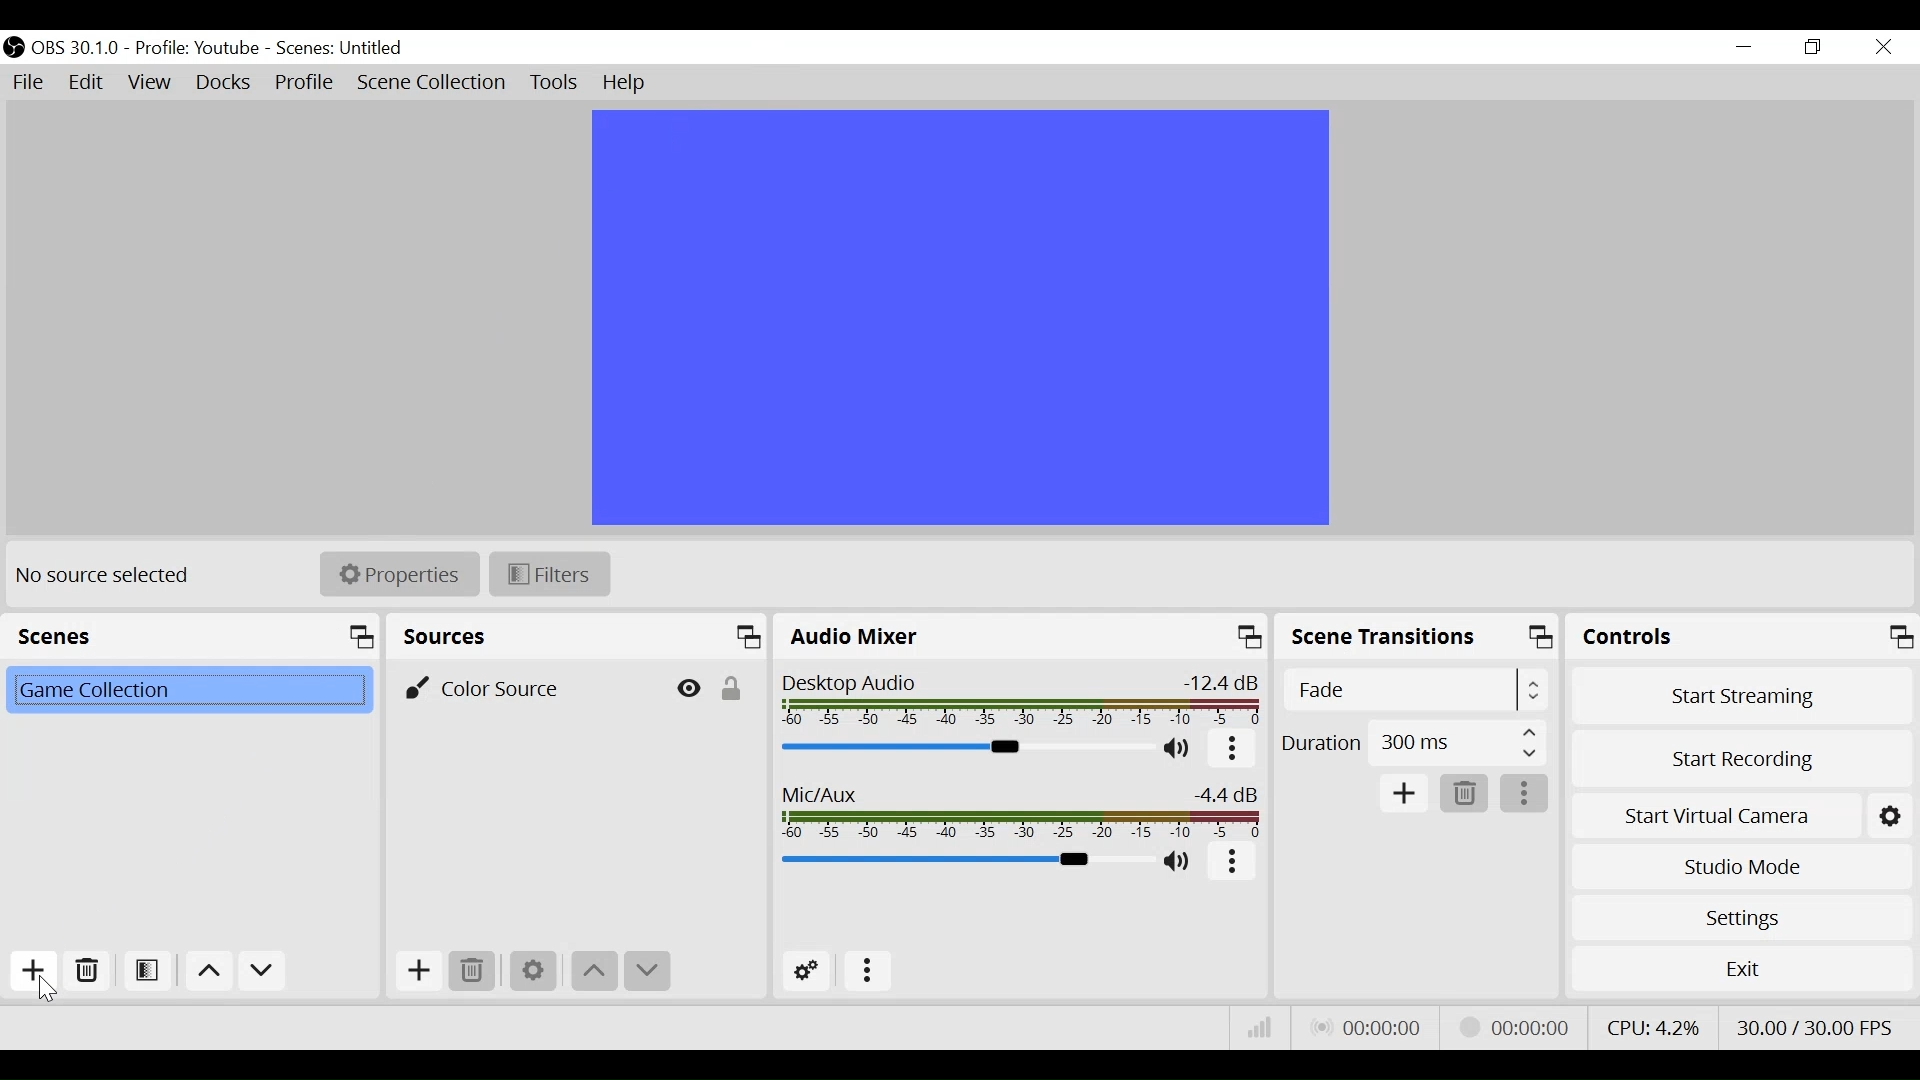 The image size is (1920, 1080). I want to click on Add, so click(415, 970).